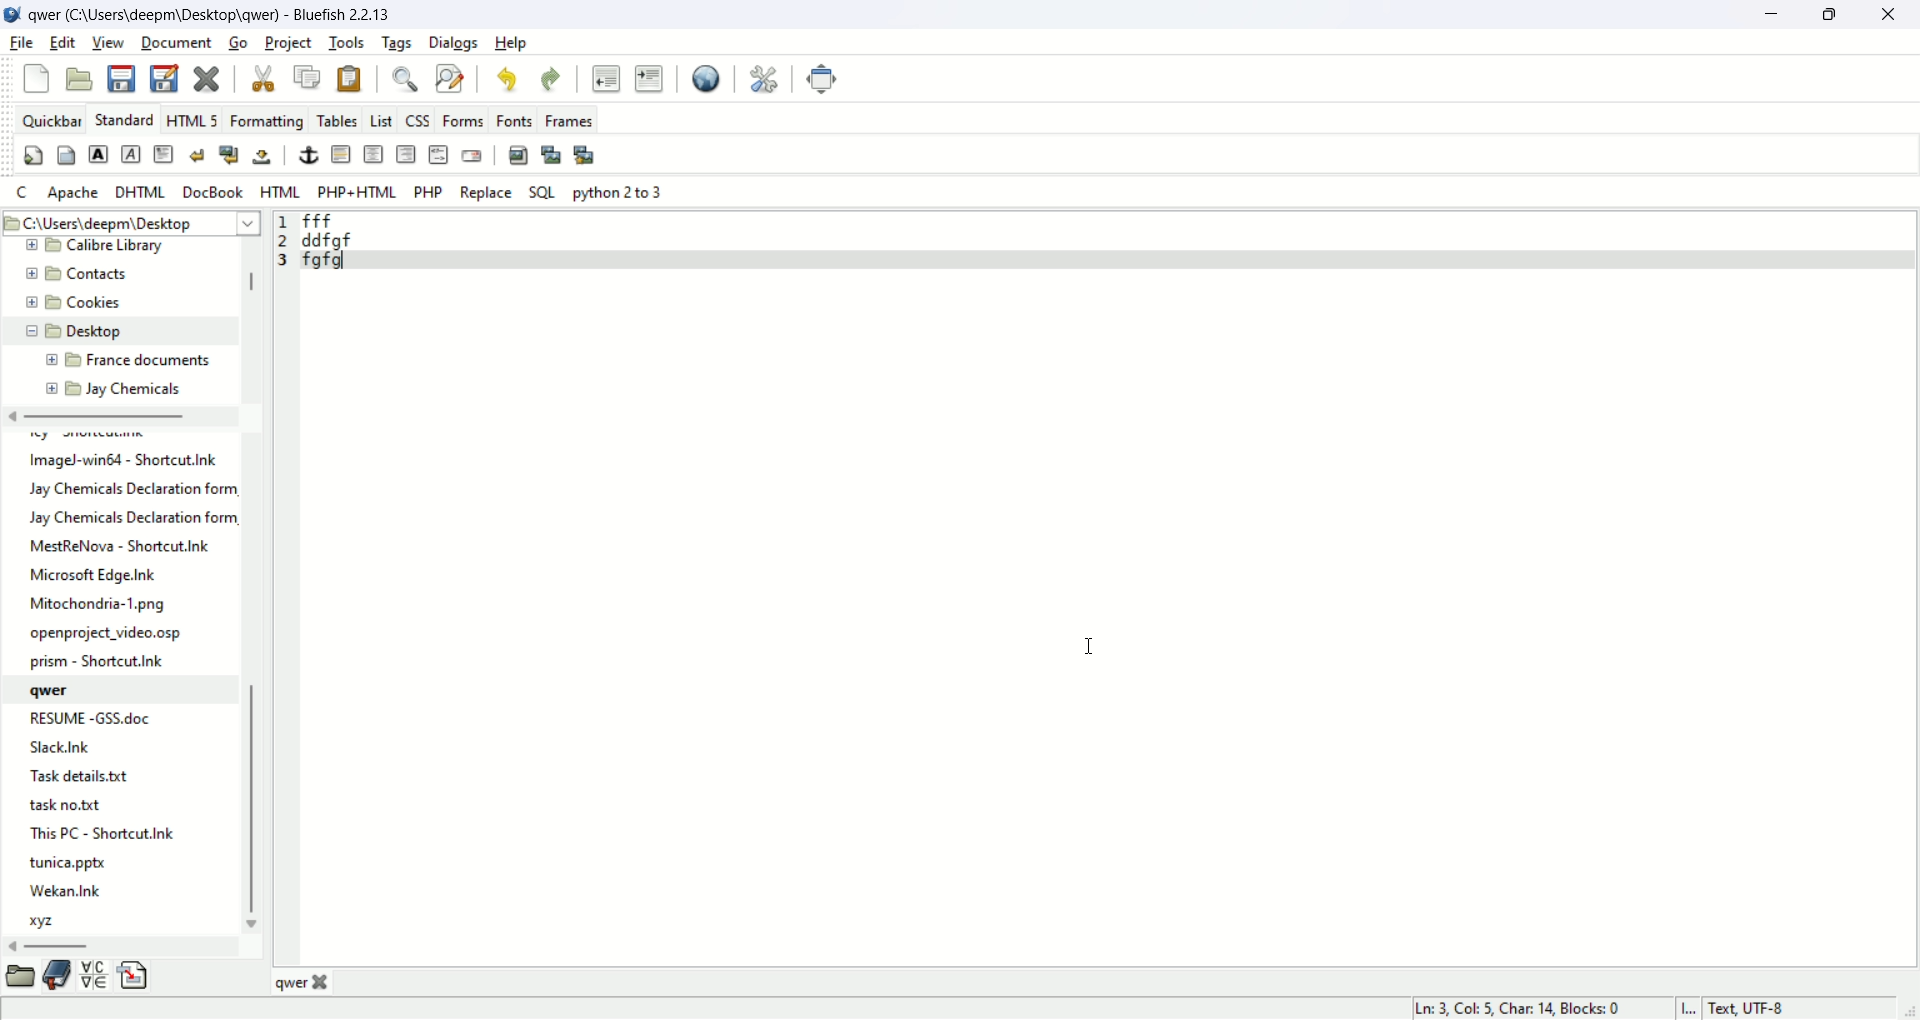 Image resolution: width=1920 pixels, height=1020 pixels. Describe the element at coordinates (62, 693) in the screenshot. I see `qwer` at that location.